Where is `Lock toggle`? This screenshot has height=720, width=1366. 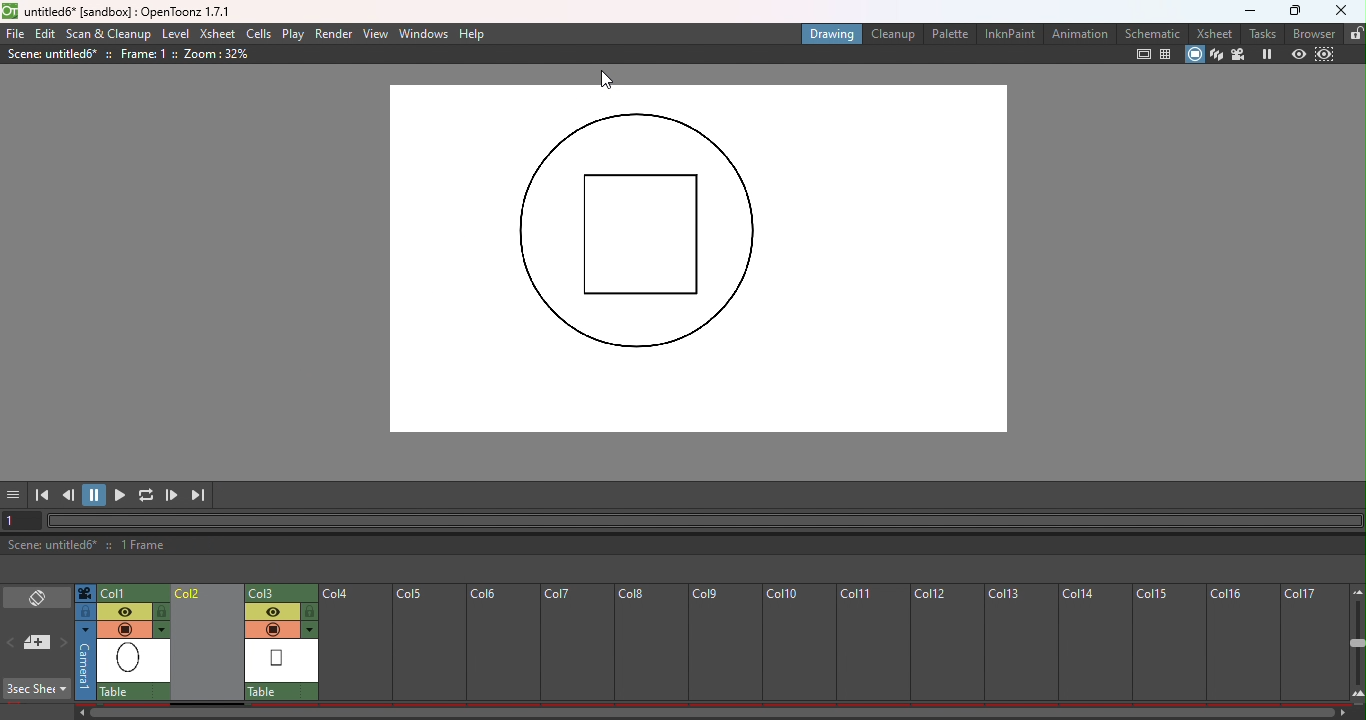 Lock toggle is located at coordinates (162, 612).